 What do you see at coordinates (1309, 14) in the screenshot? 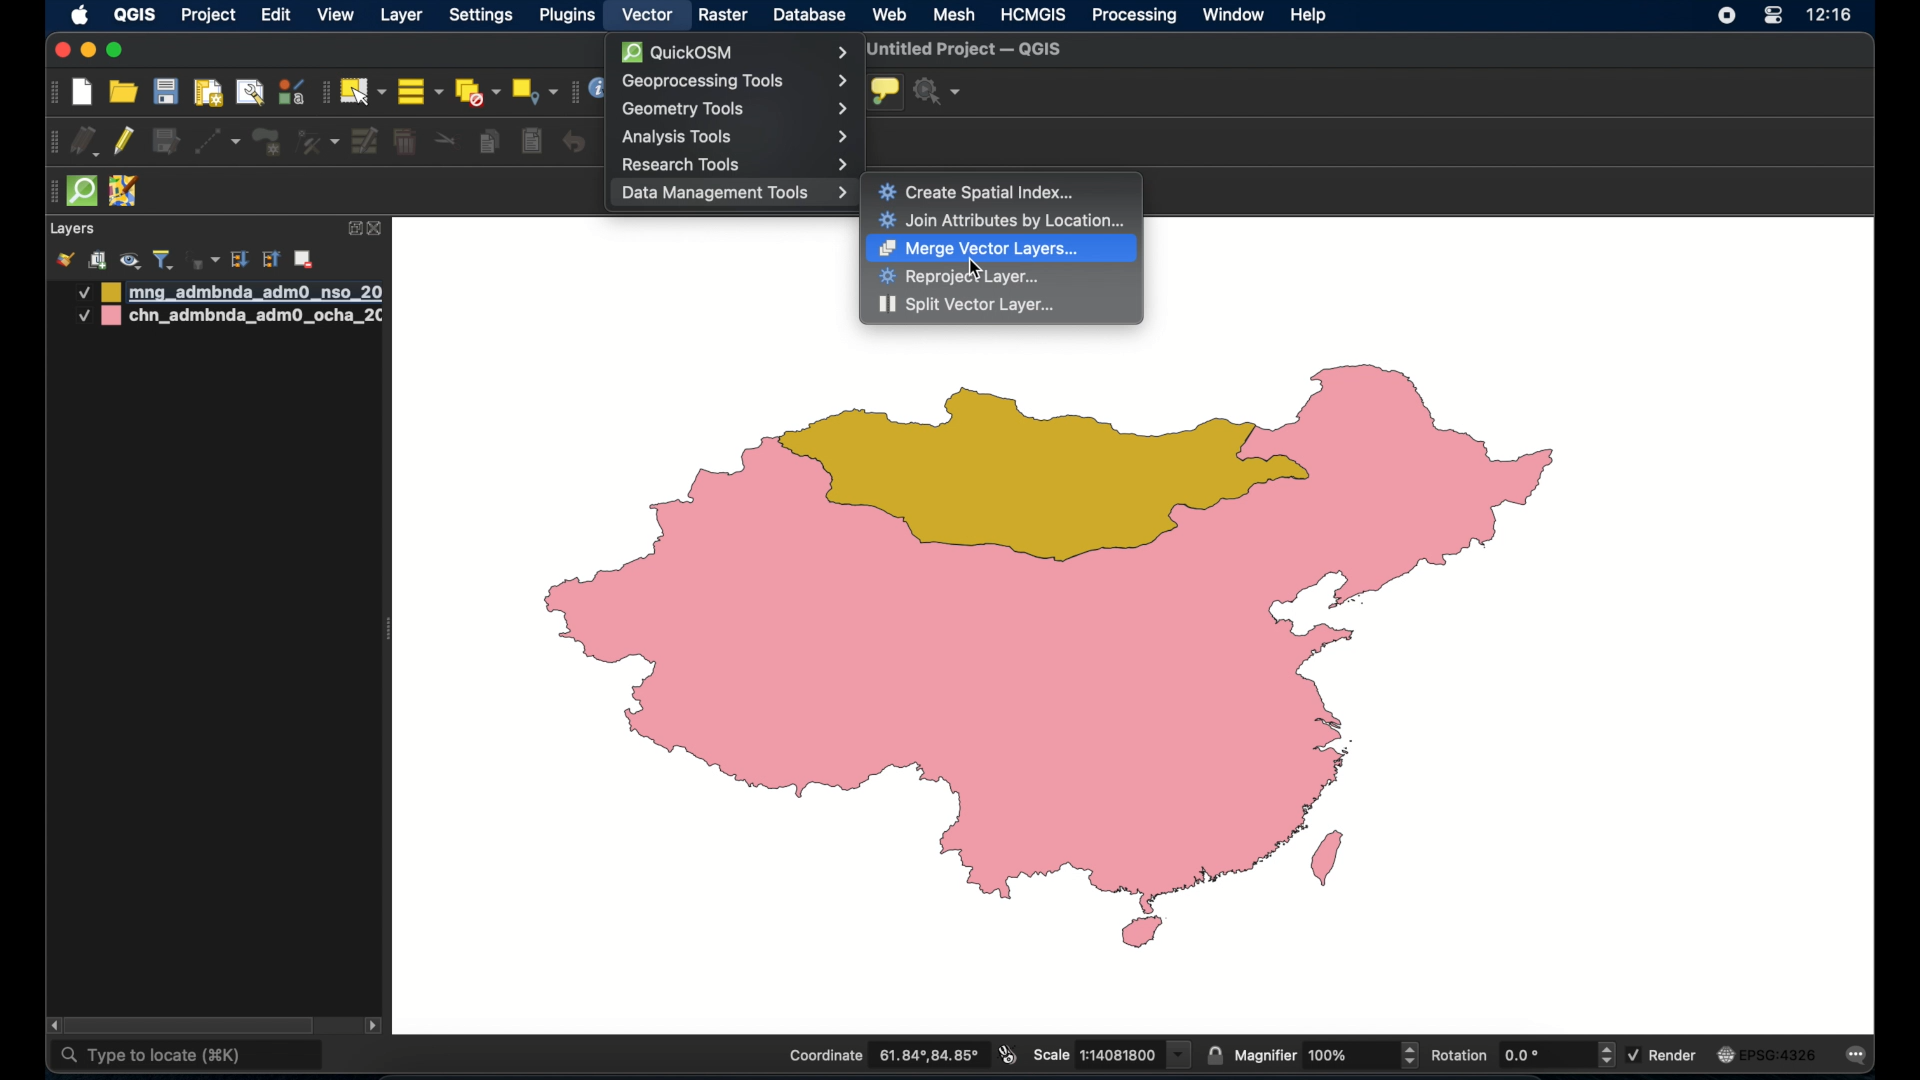
I see `help` at bounding box center [1309, 14].